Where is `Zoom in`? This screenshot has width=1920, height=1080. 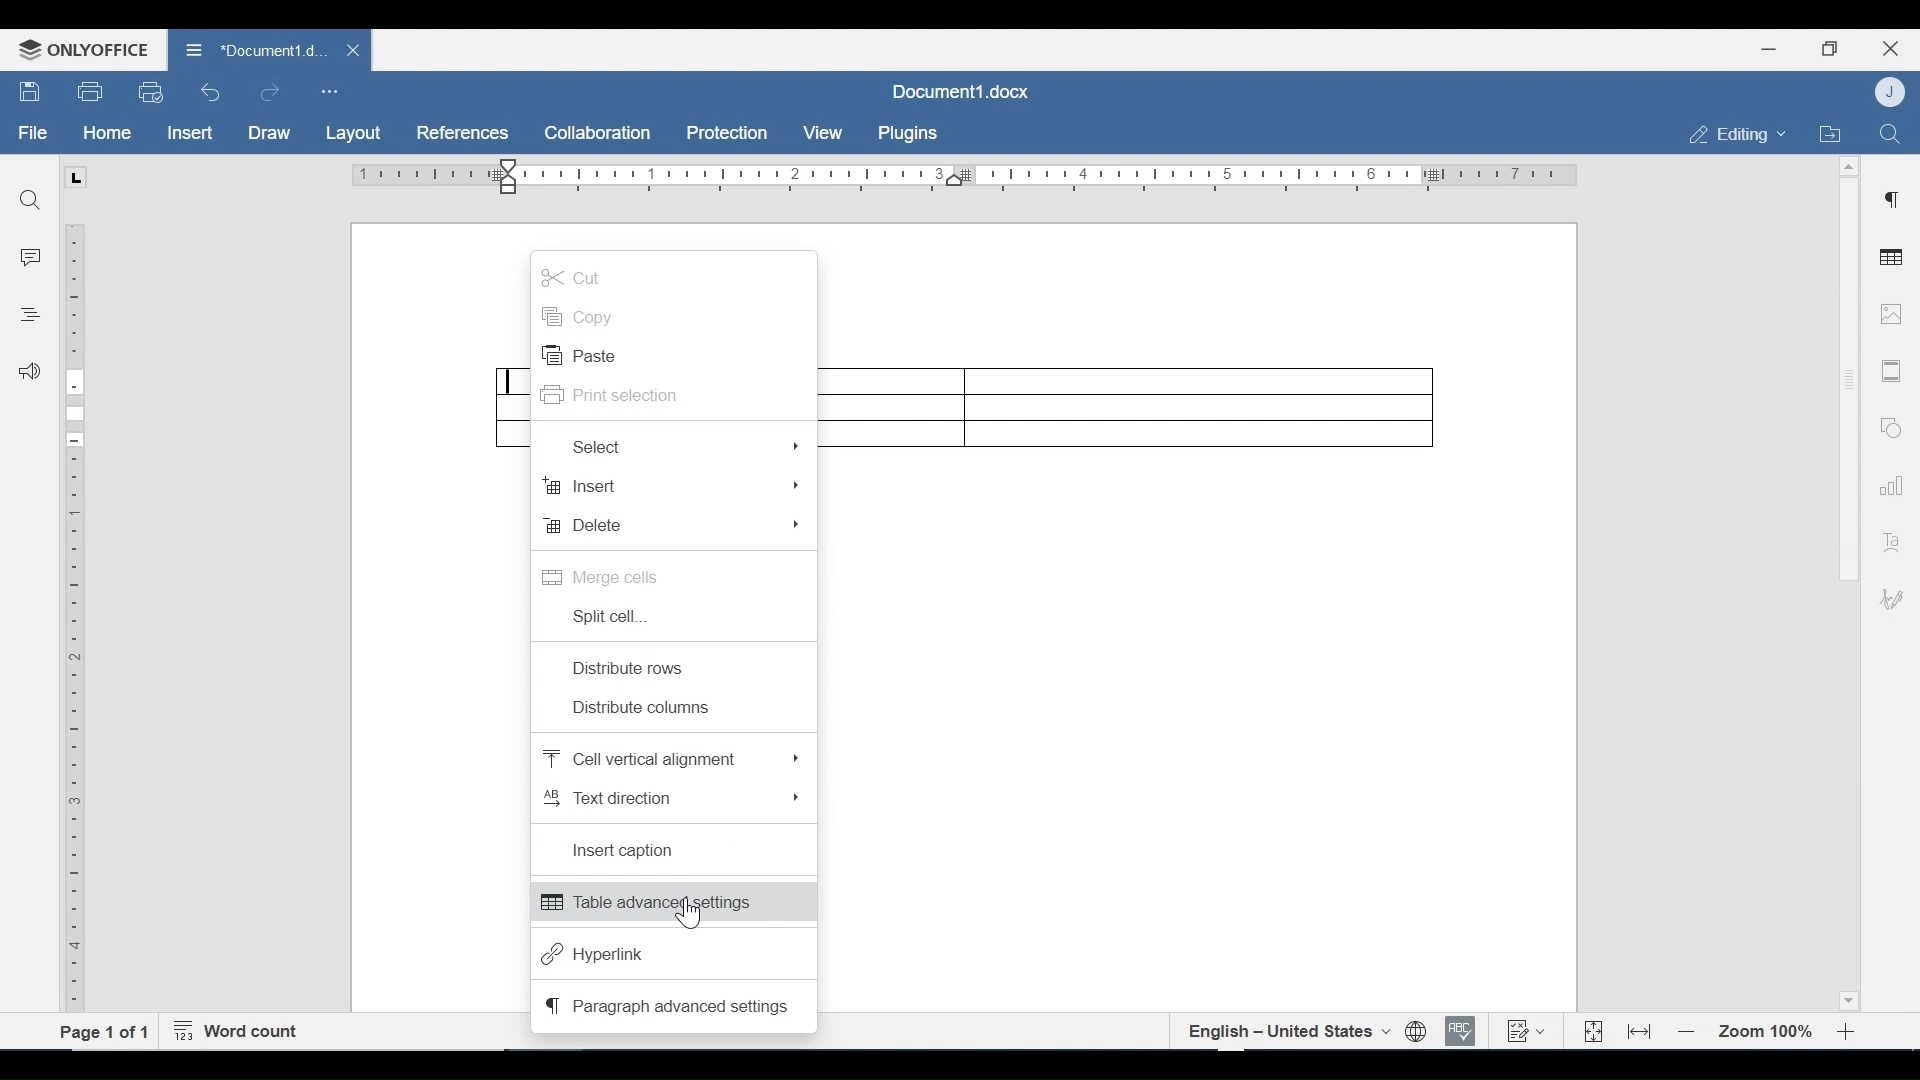
Zoom in is located at coordinates (1850, 1032).